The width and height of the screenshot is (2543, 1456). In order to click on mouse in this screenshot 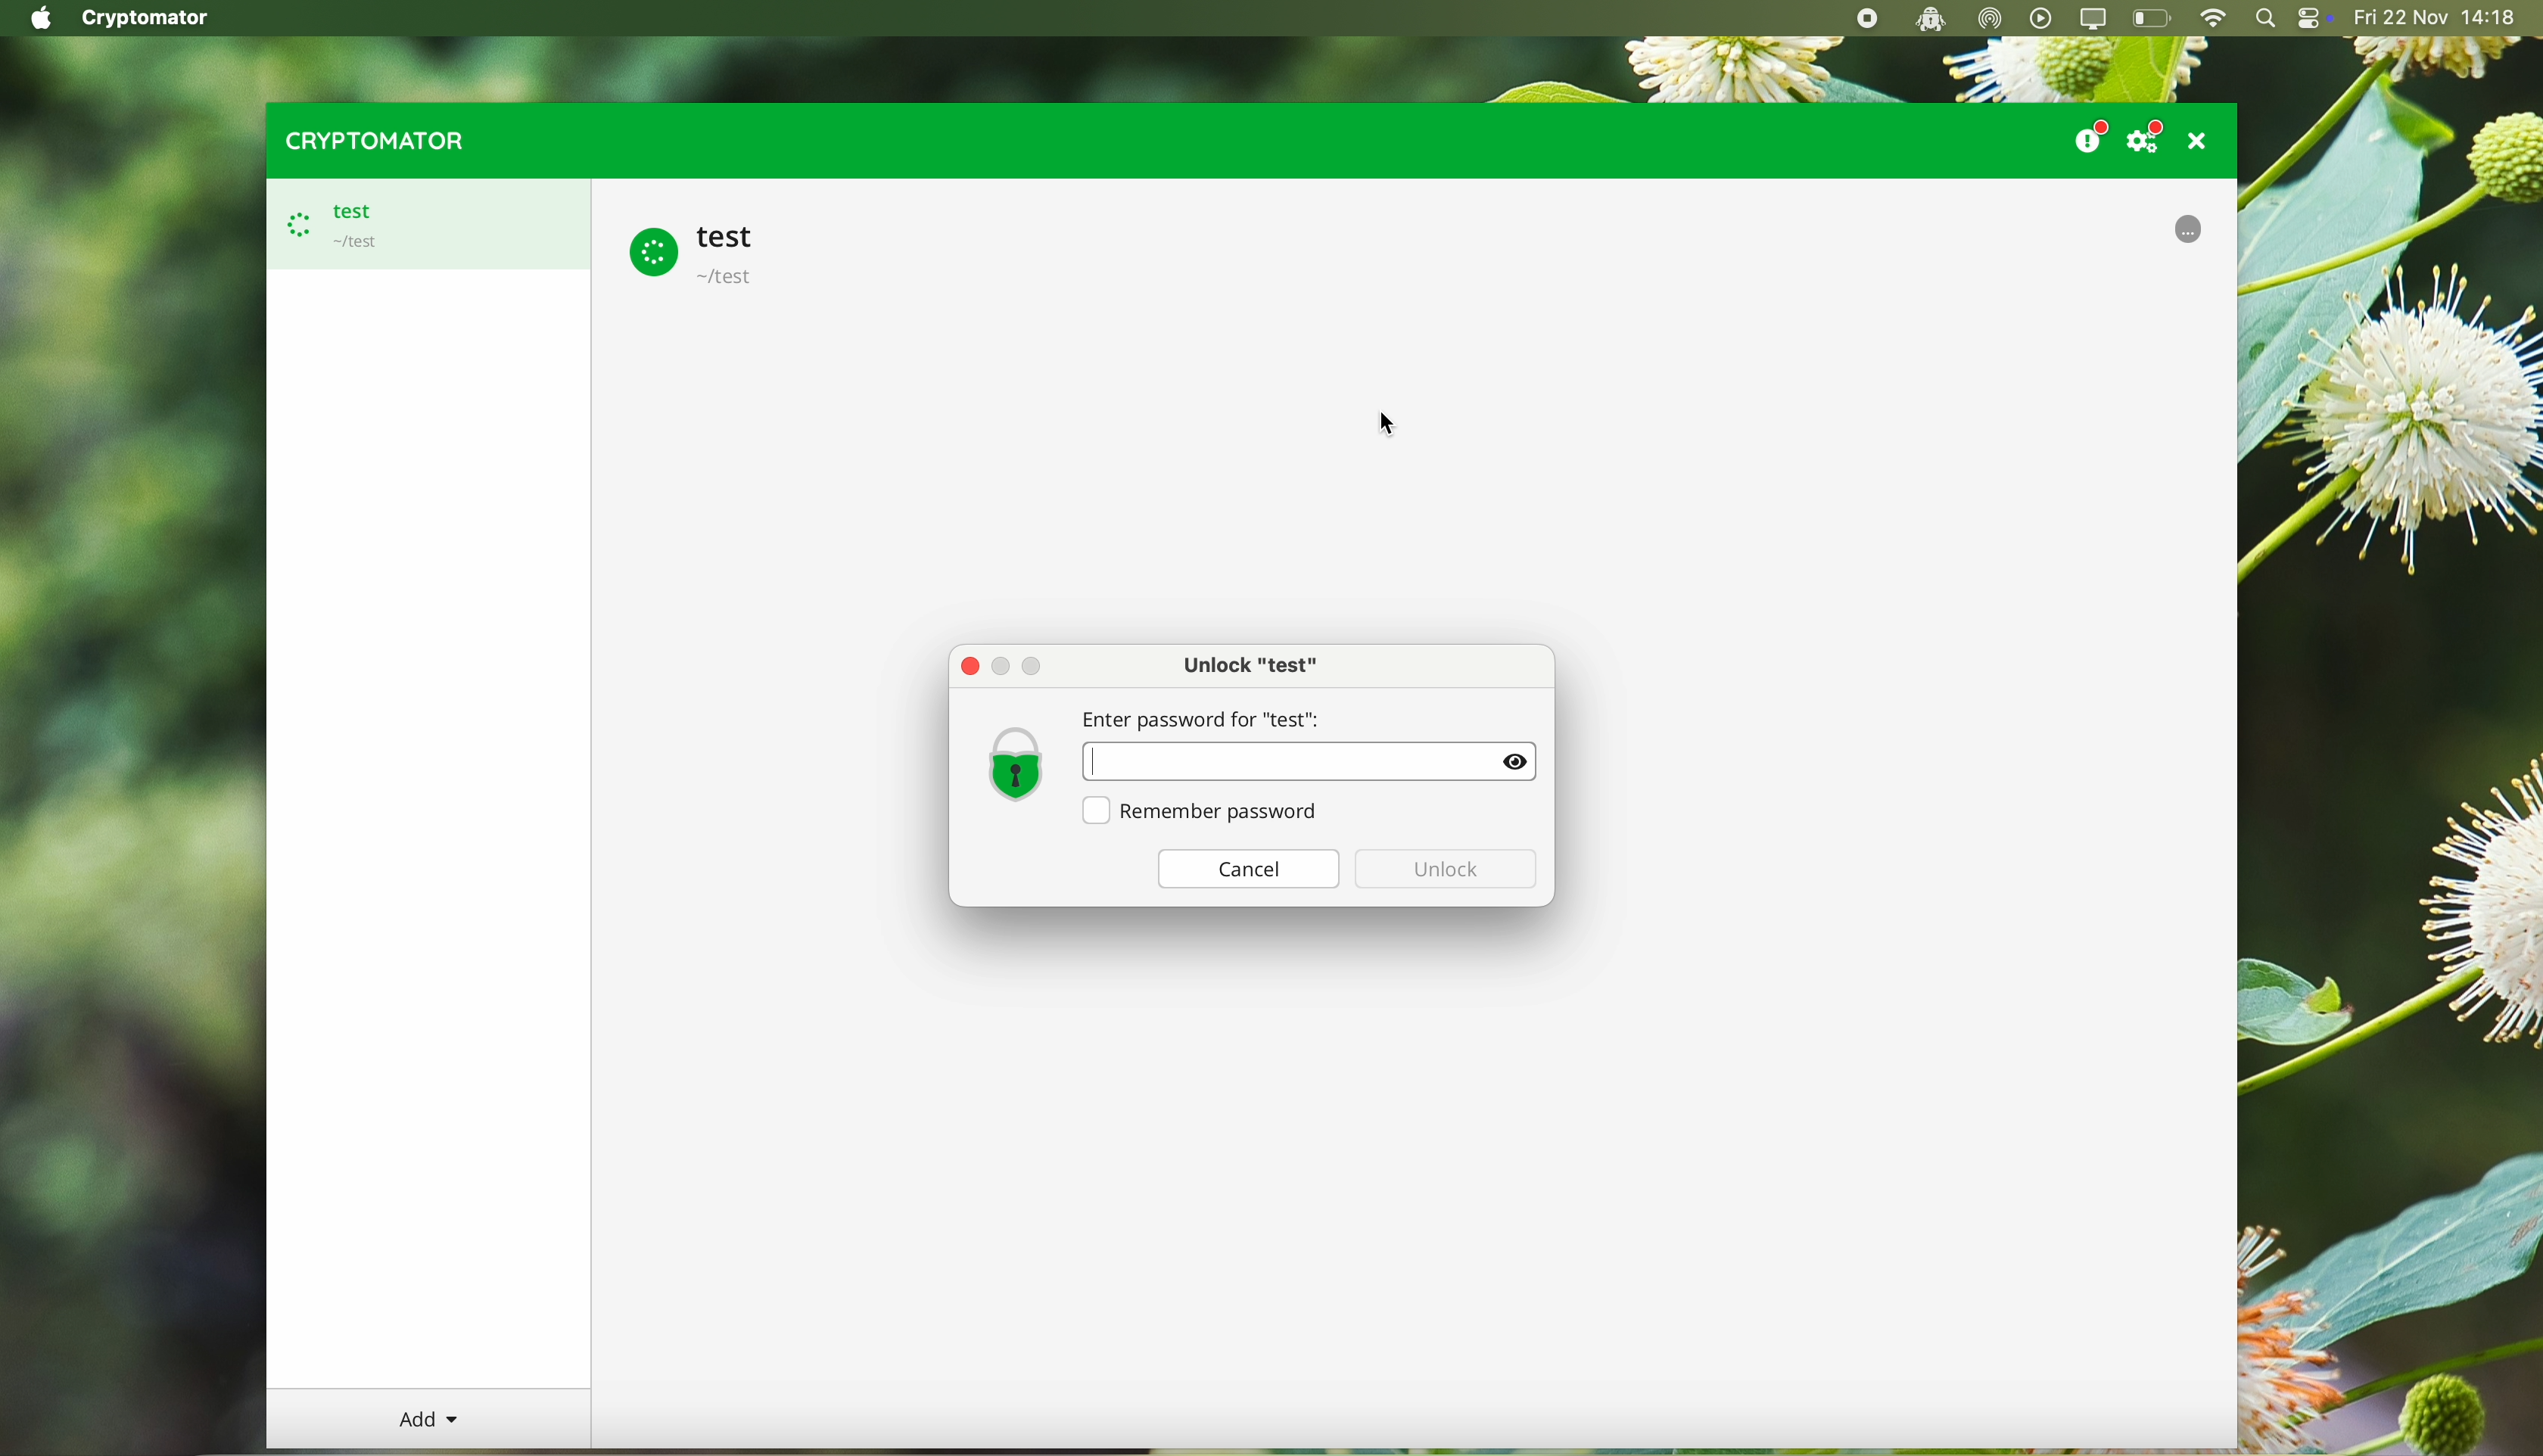, I will do `click(1397, 424)`.